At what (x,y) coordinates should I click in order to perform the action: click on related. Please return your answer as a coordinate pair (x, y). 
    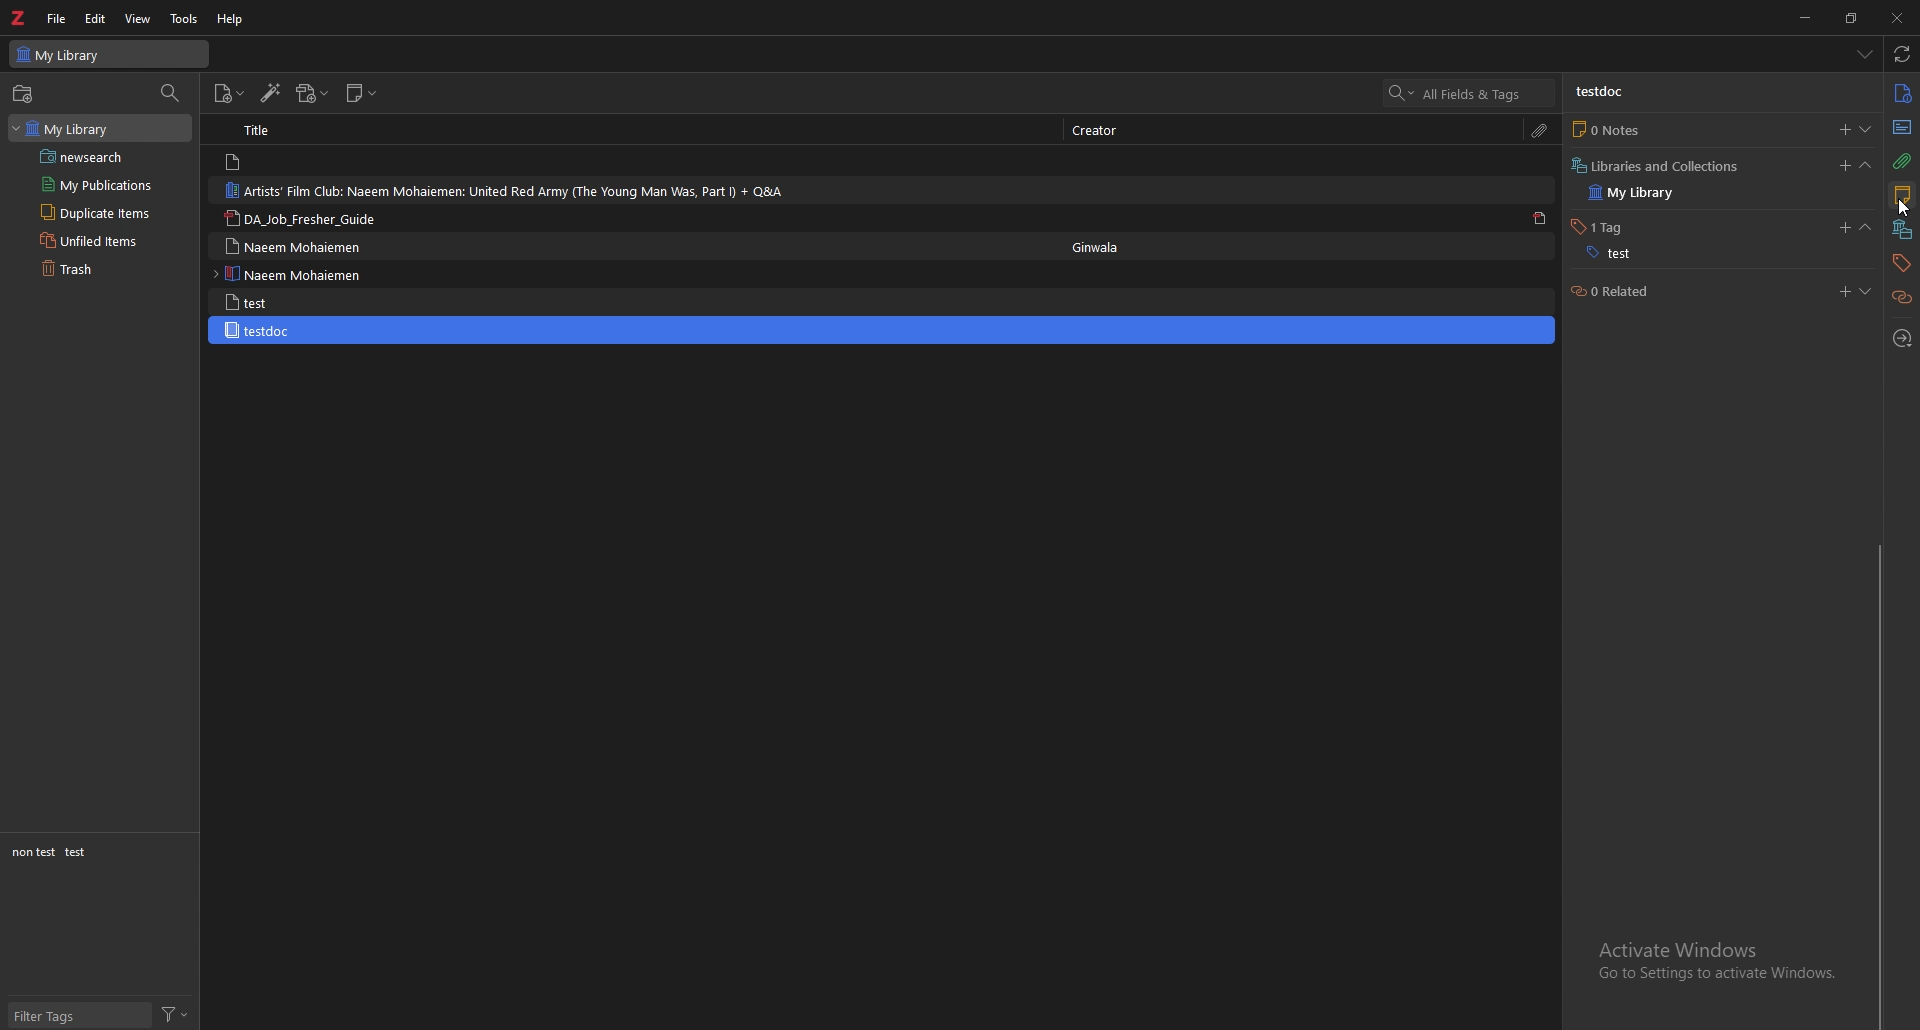
    Looking at the image, I should click on (1901, 296).